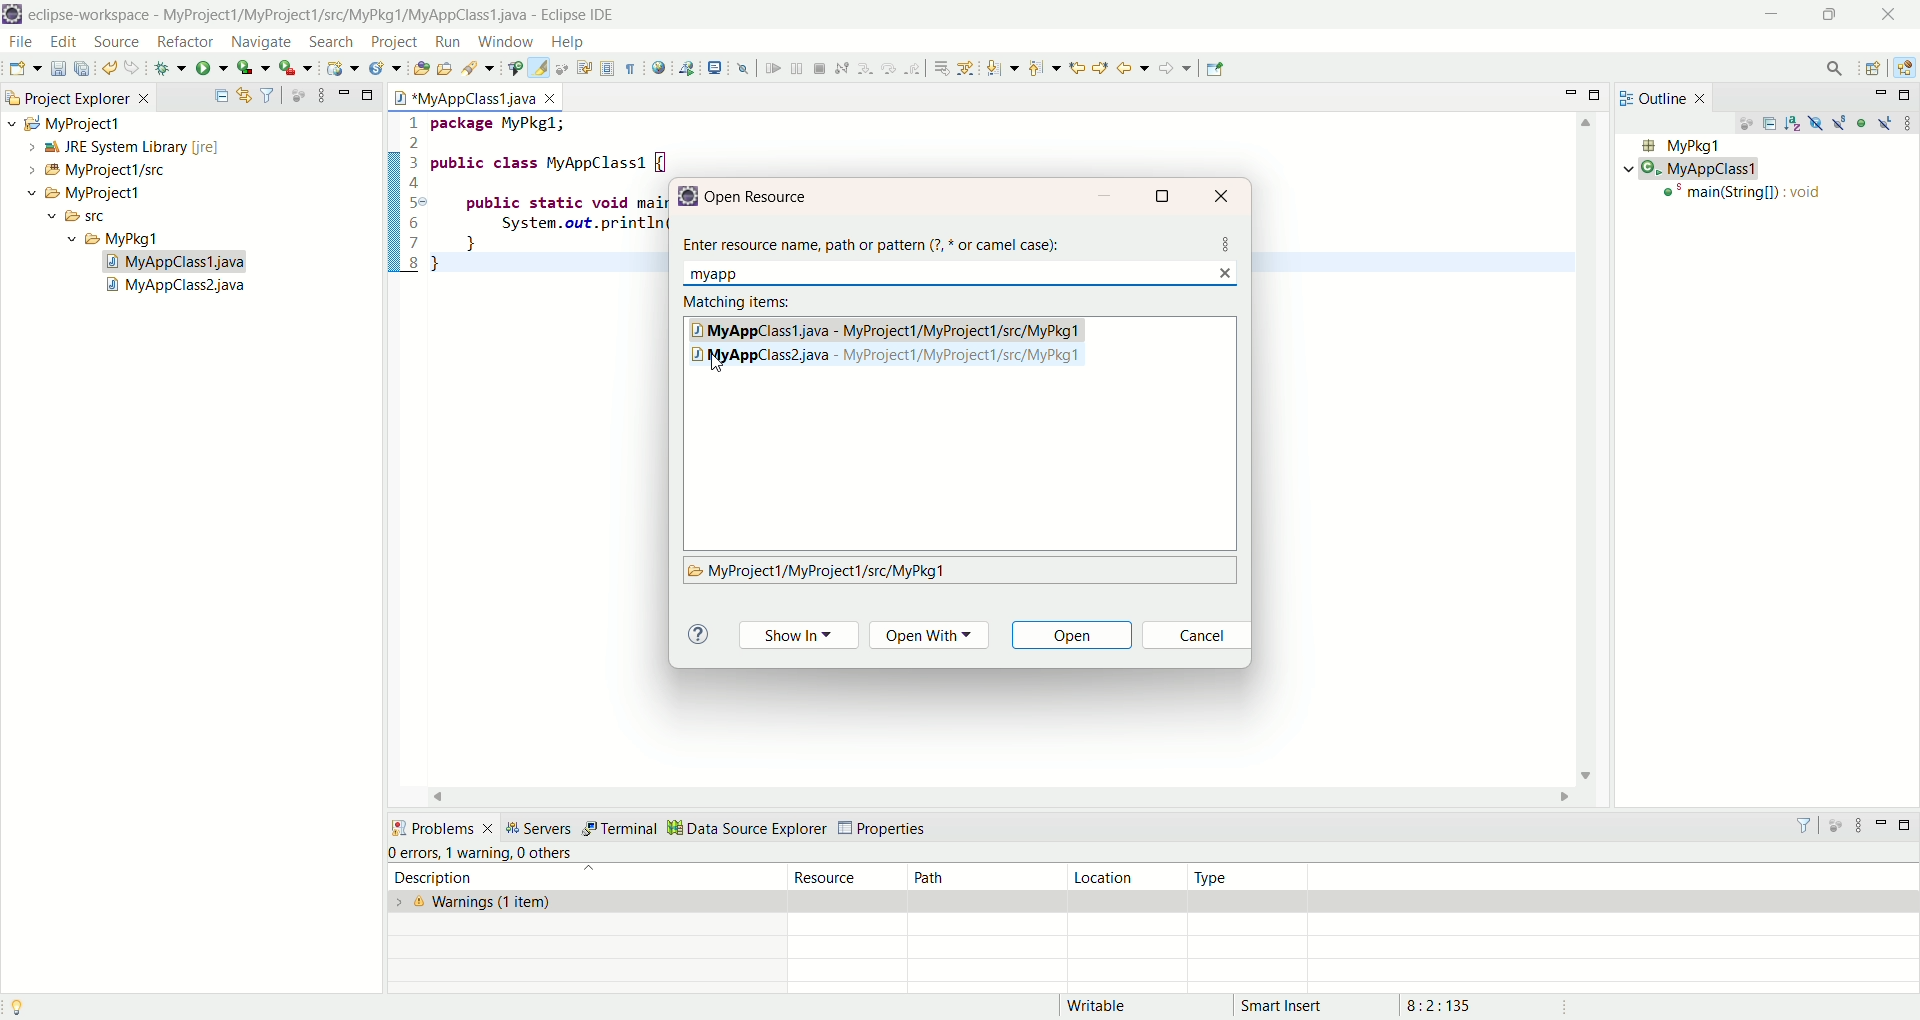 Image resolution: width=1920 pixels, height=1020 pixels. What do you see at coordinates (76, 96) in the screenshot?
I see `project explorer` at bounding box center [76, 96].